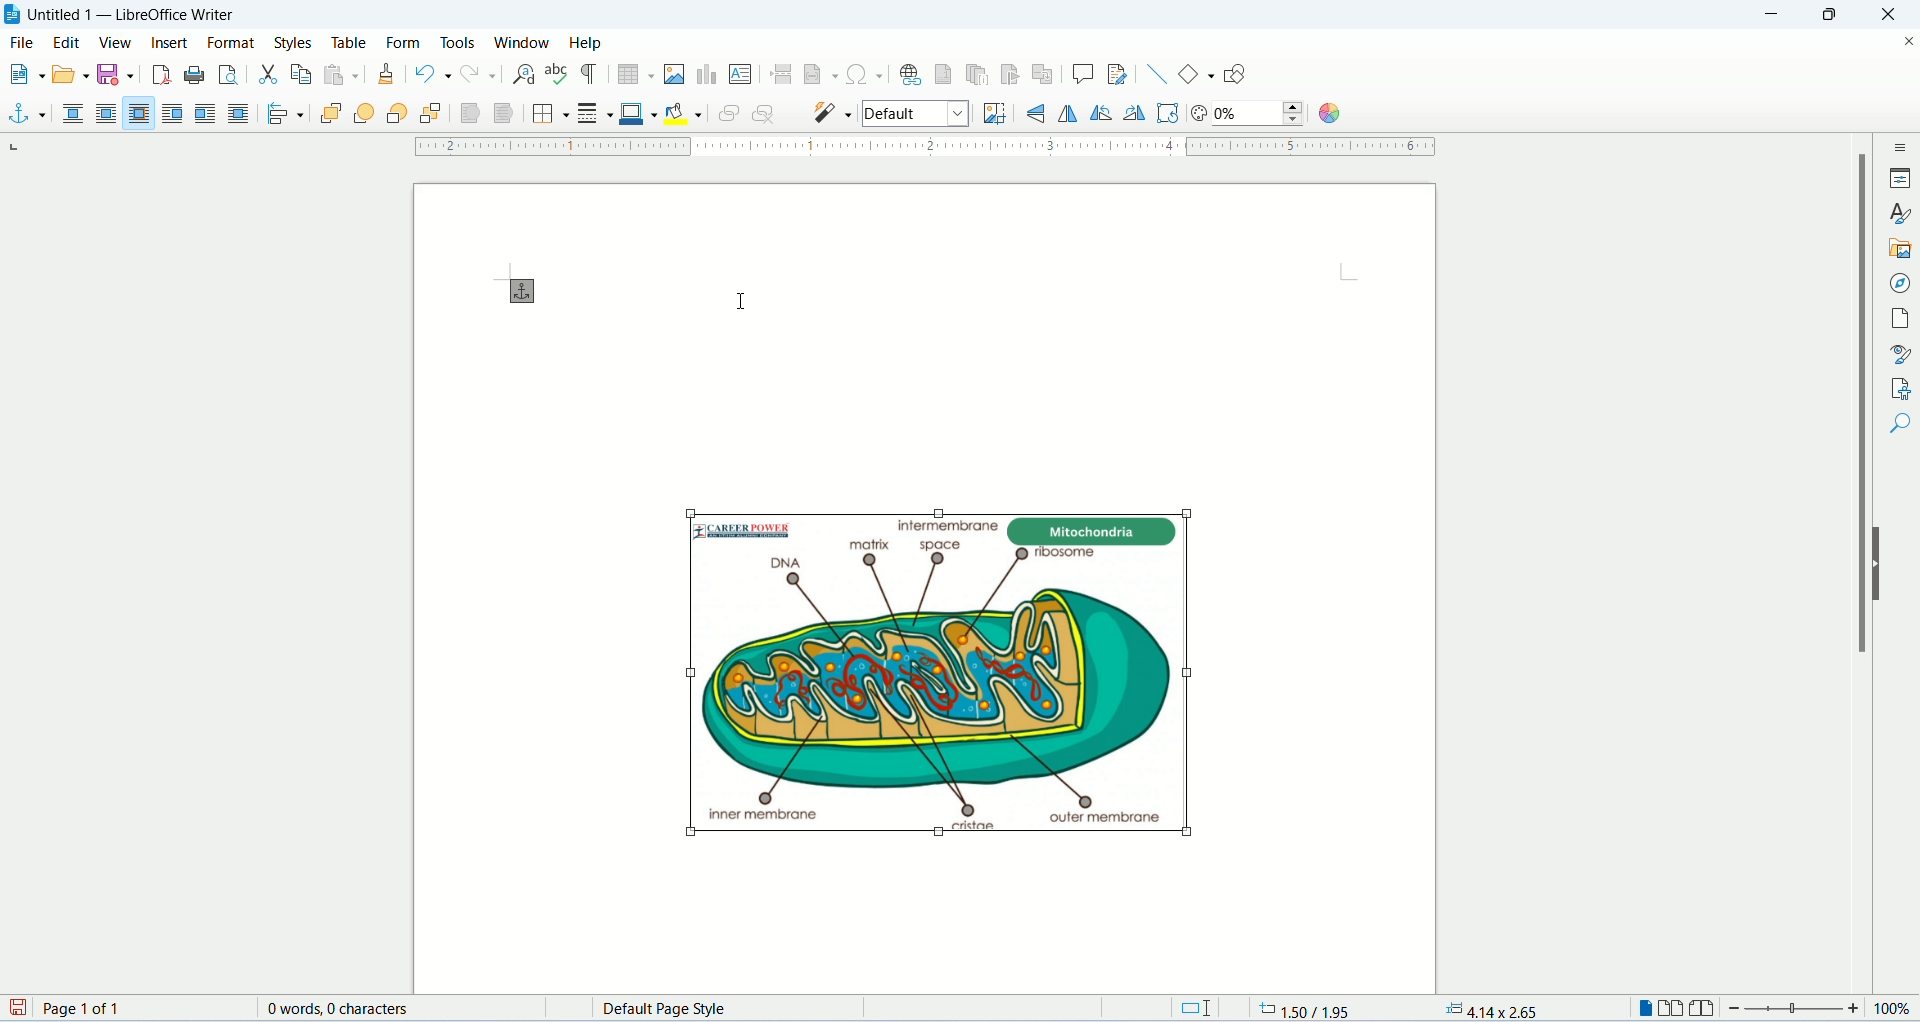 This screenshot has height=1022, width=1920. Describe the element at coordinates (523, 42) in the screenshot. I see `window` at that location.